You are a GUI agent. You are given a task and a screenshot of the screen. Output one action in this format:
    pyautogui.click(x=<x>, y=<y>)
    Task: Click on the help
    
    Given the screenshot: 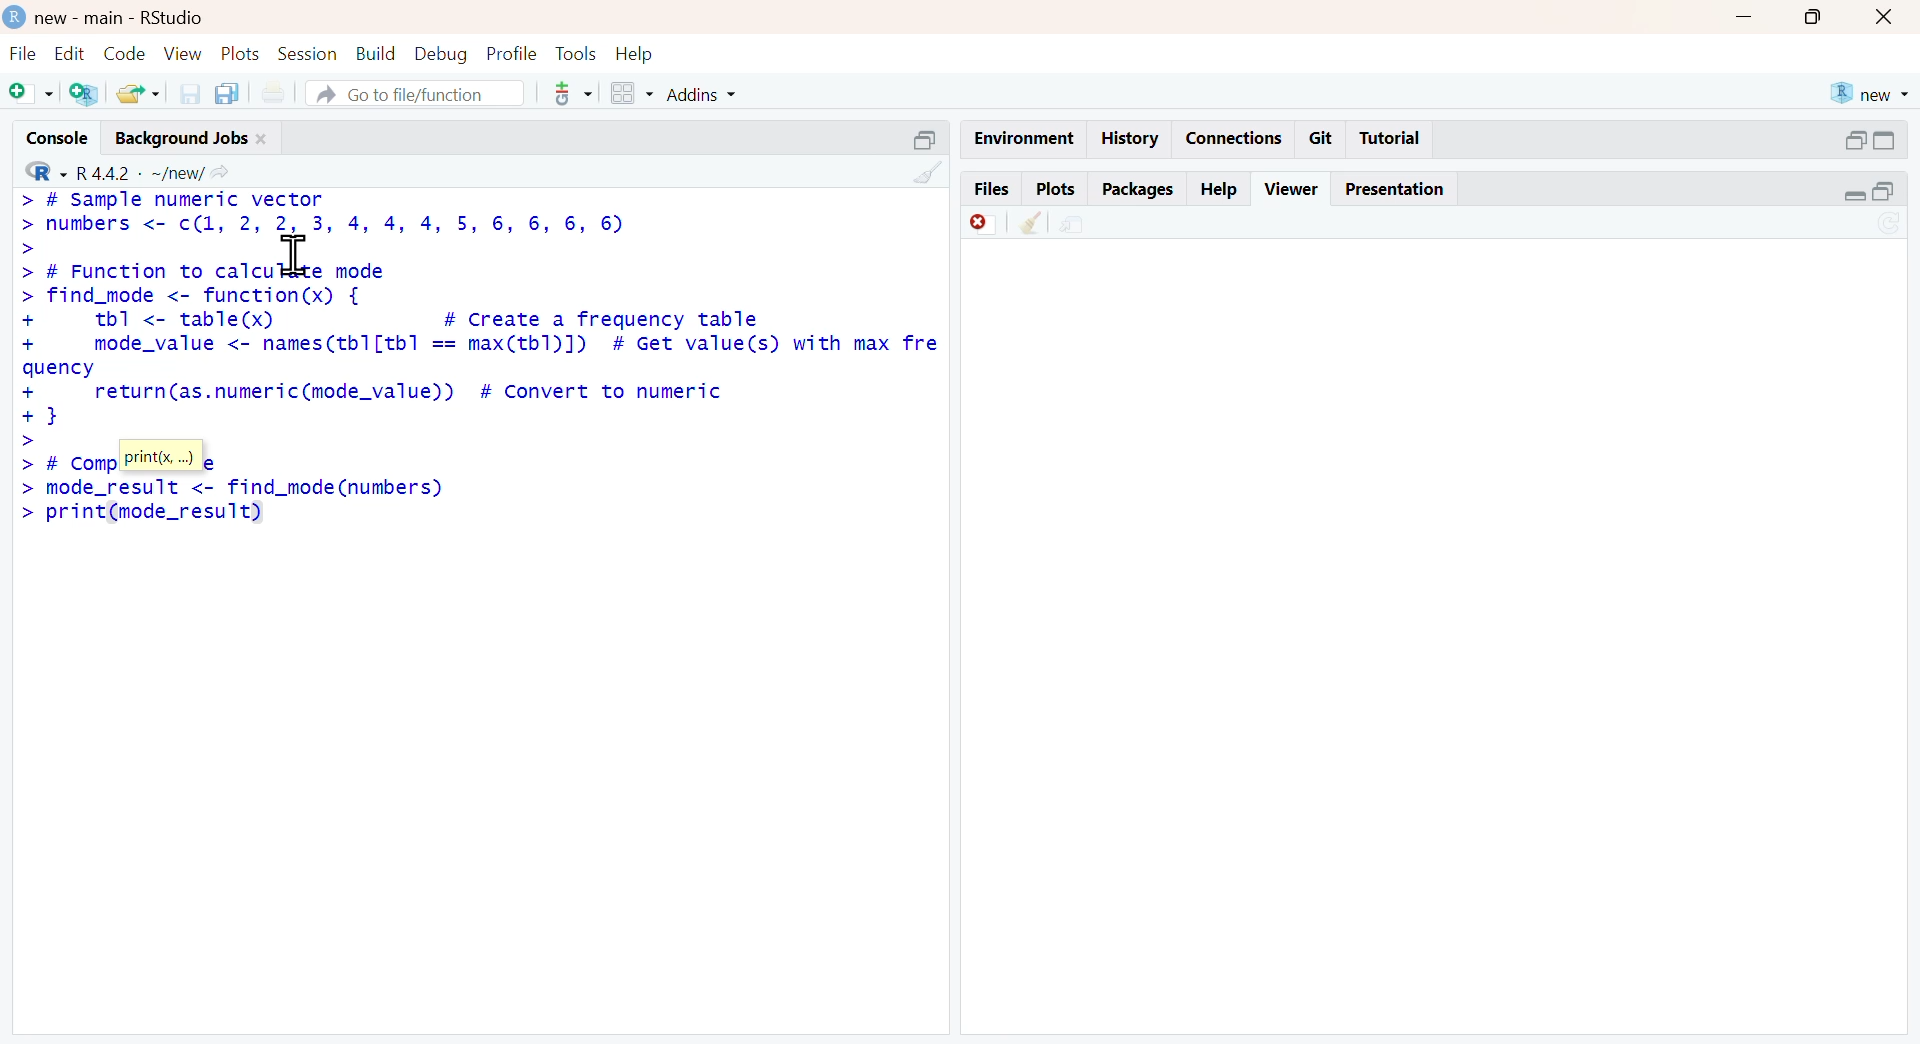 What is the action you would take?
    pyautogui.click(x=635, y=55)
    